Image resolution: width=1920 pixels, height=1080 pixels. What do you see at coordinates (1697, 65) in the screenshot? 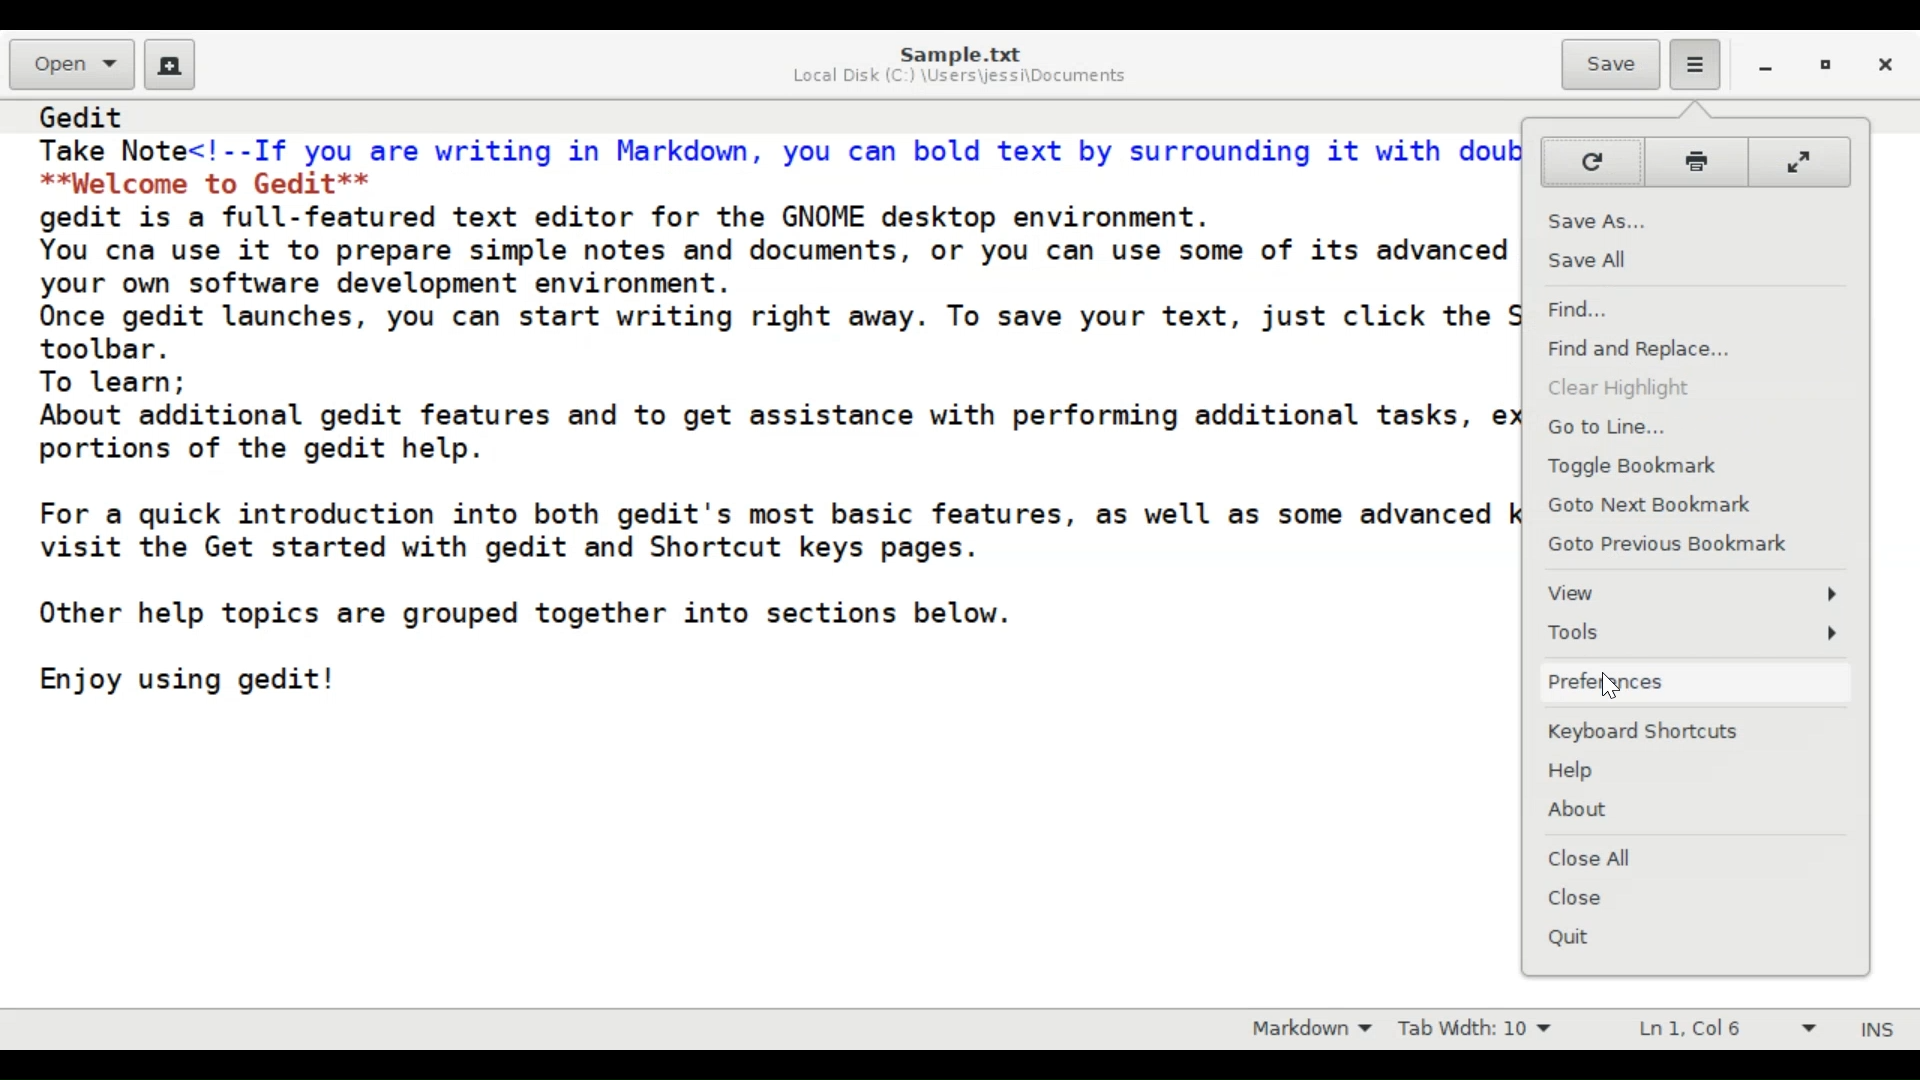
I see `Application menu` at bounding box center [1697, 65].